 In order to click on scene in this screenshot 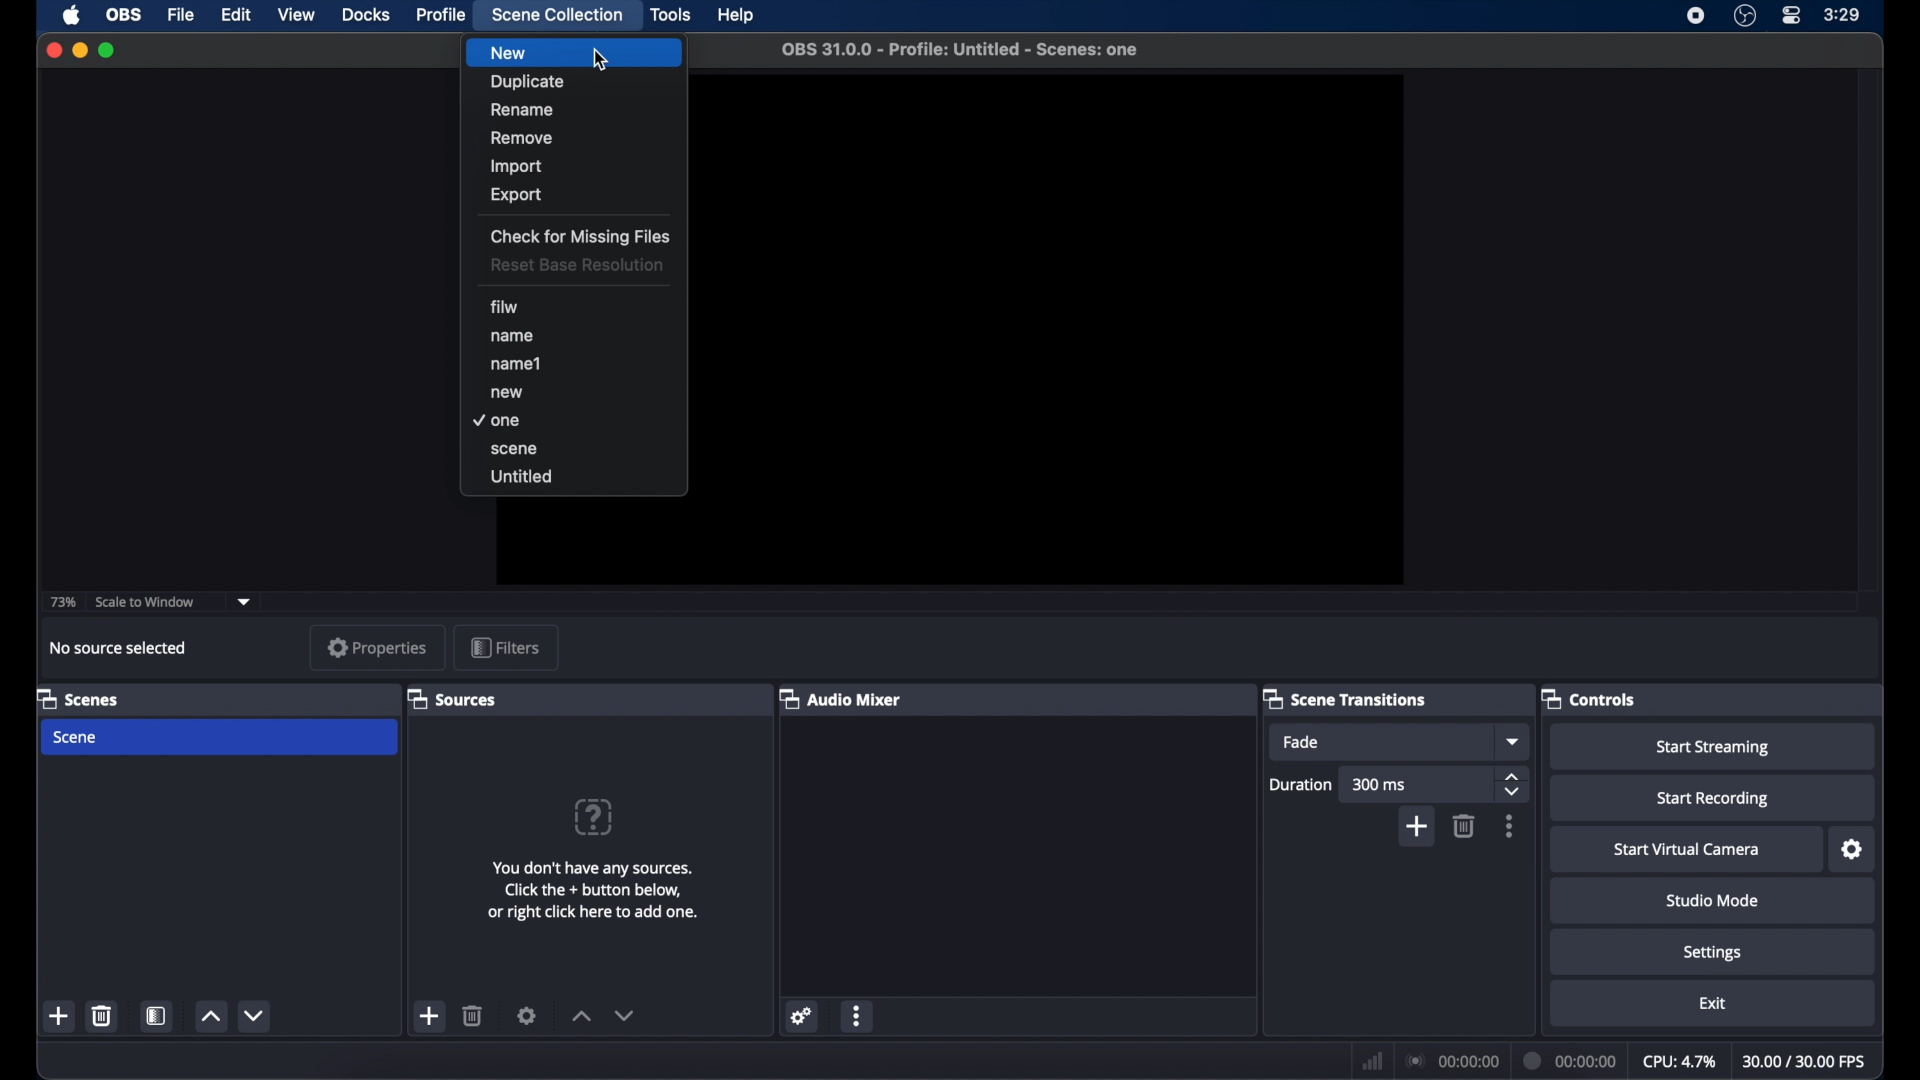, I will do `click(578, 450)`.